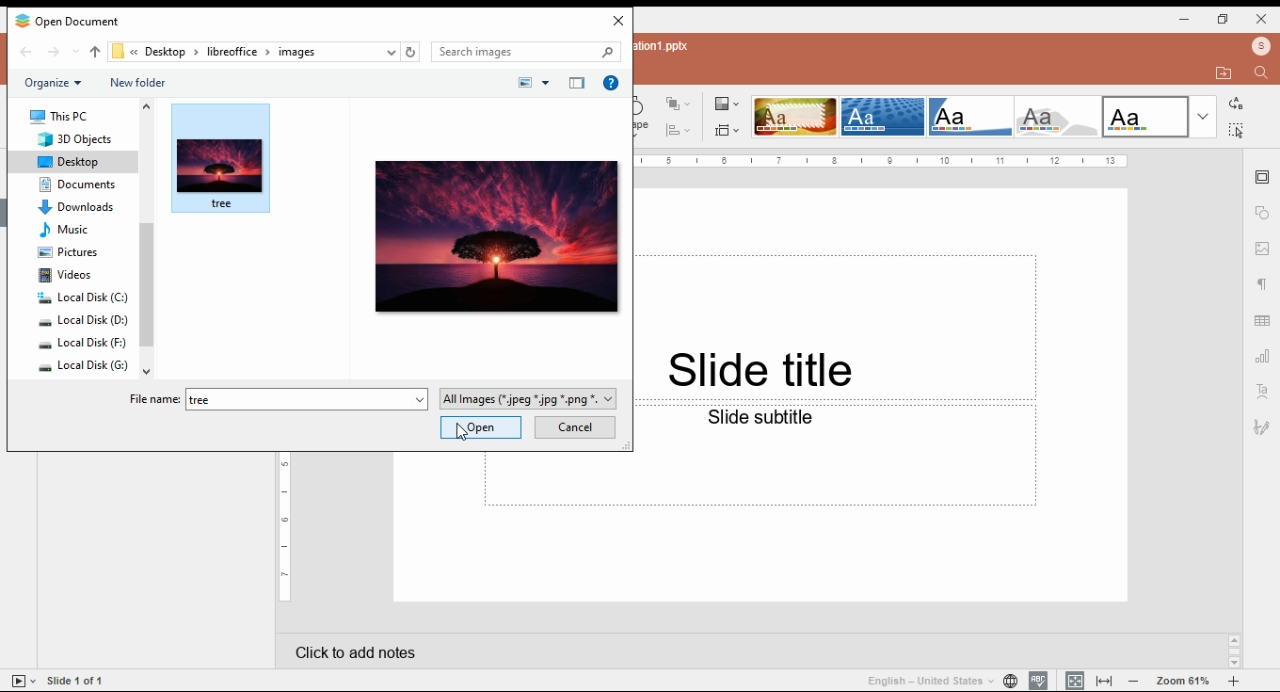 The height and width of the screenshot is (692, 1280). What do you see at coordinates (1235, 129) in the screenshot?
I see `select all` at bounding box center [1235, 129].